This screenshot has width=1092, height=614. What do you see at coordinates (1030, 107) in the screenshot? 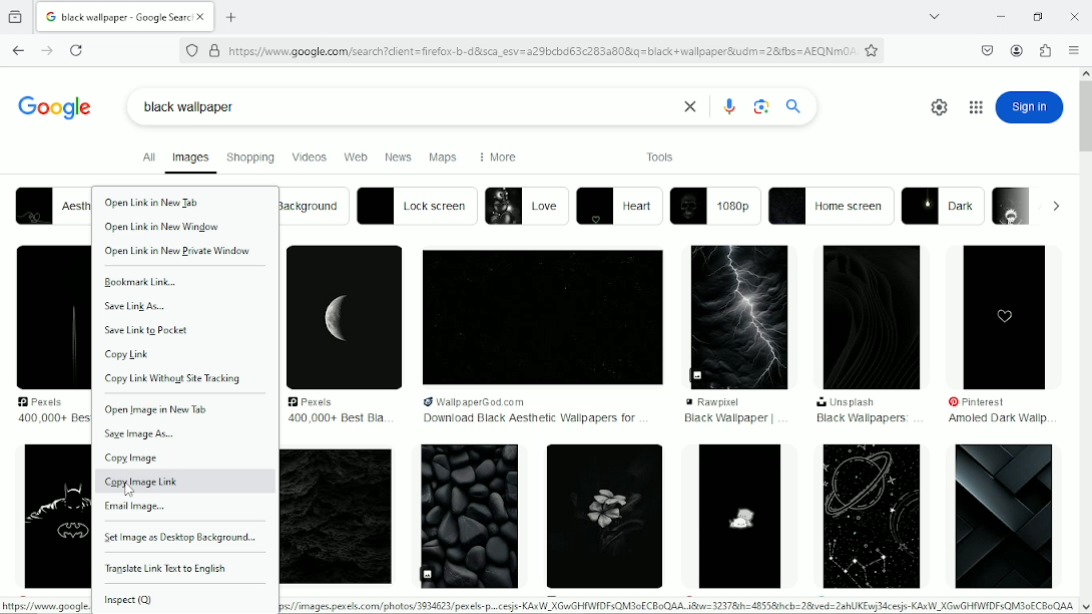
I see `sign in` at bounding box center [1030, 107].